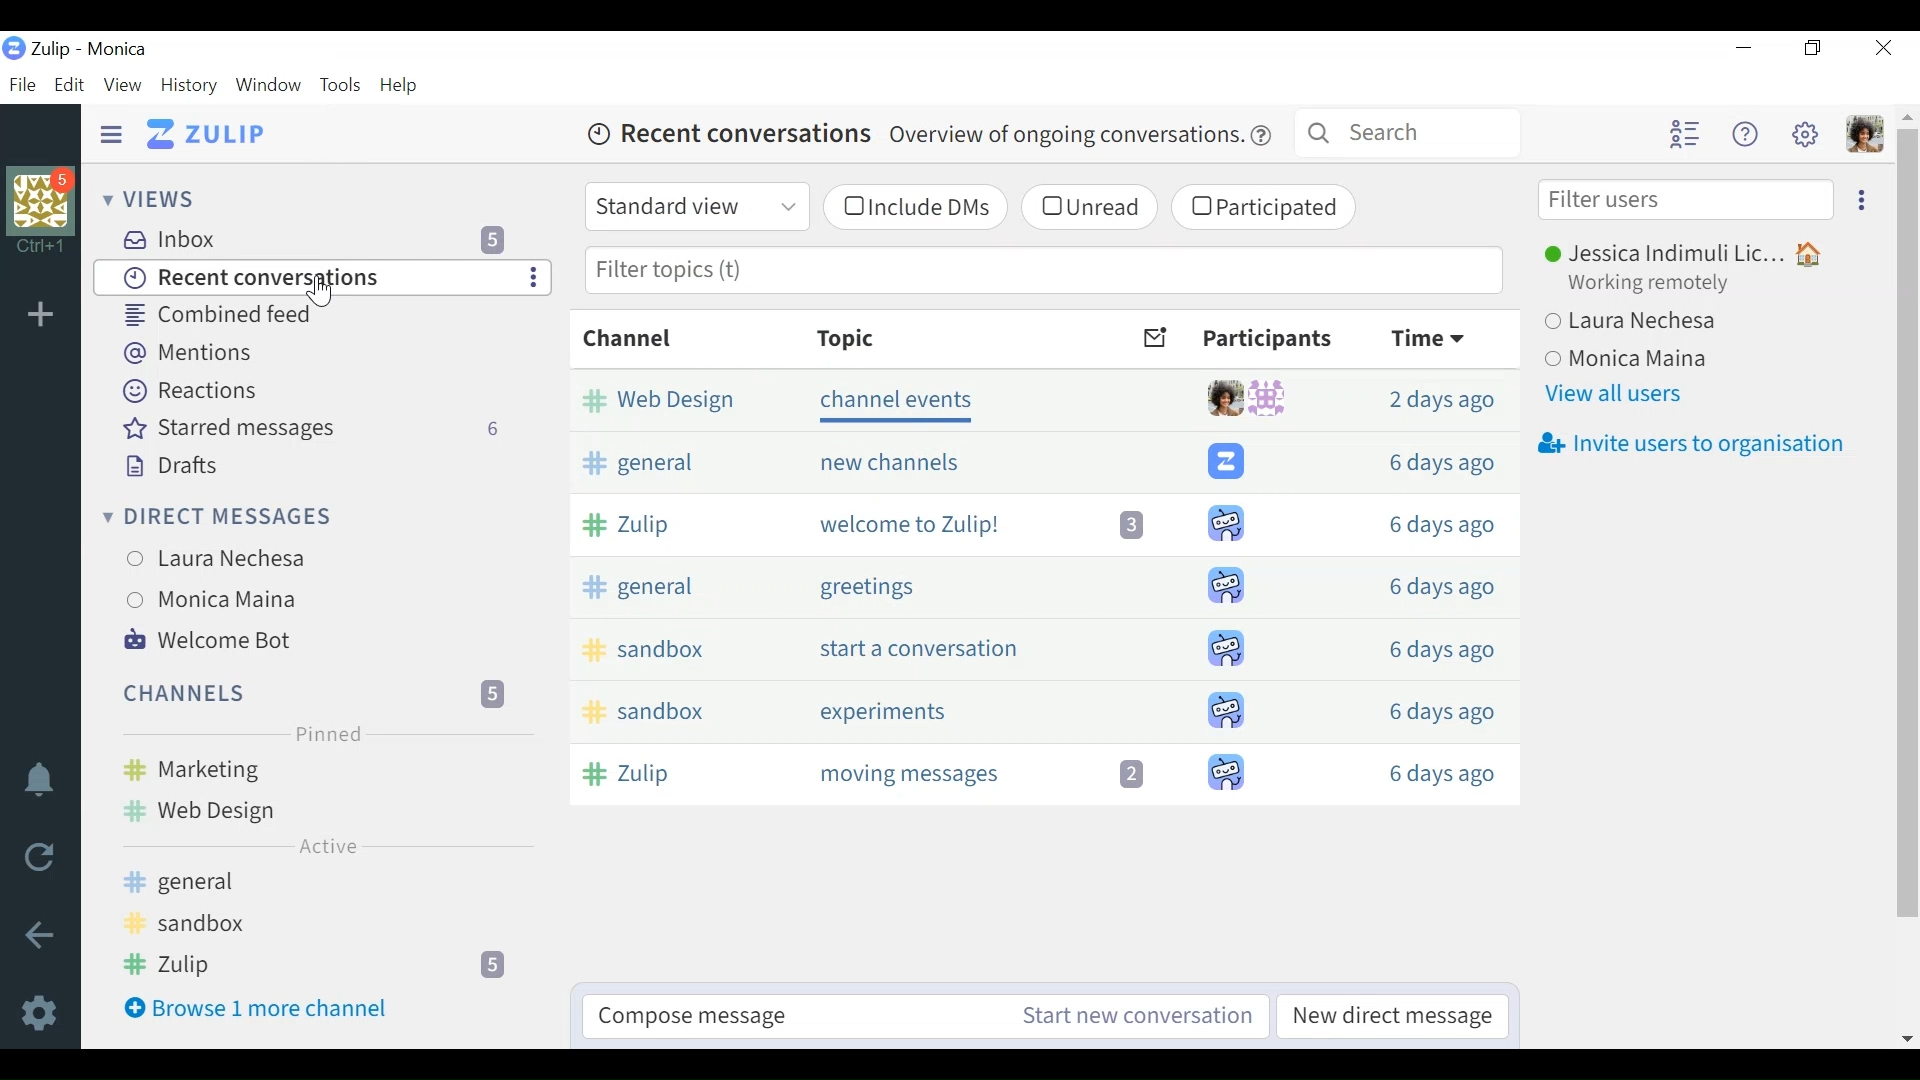 Image resolution: width=1920 pixels, height=1080 pixels. What do you see at coordinates (310, 925) in the screenshot?
I see `sandbox` at bounding box center [310, 925].